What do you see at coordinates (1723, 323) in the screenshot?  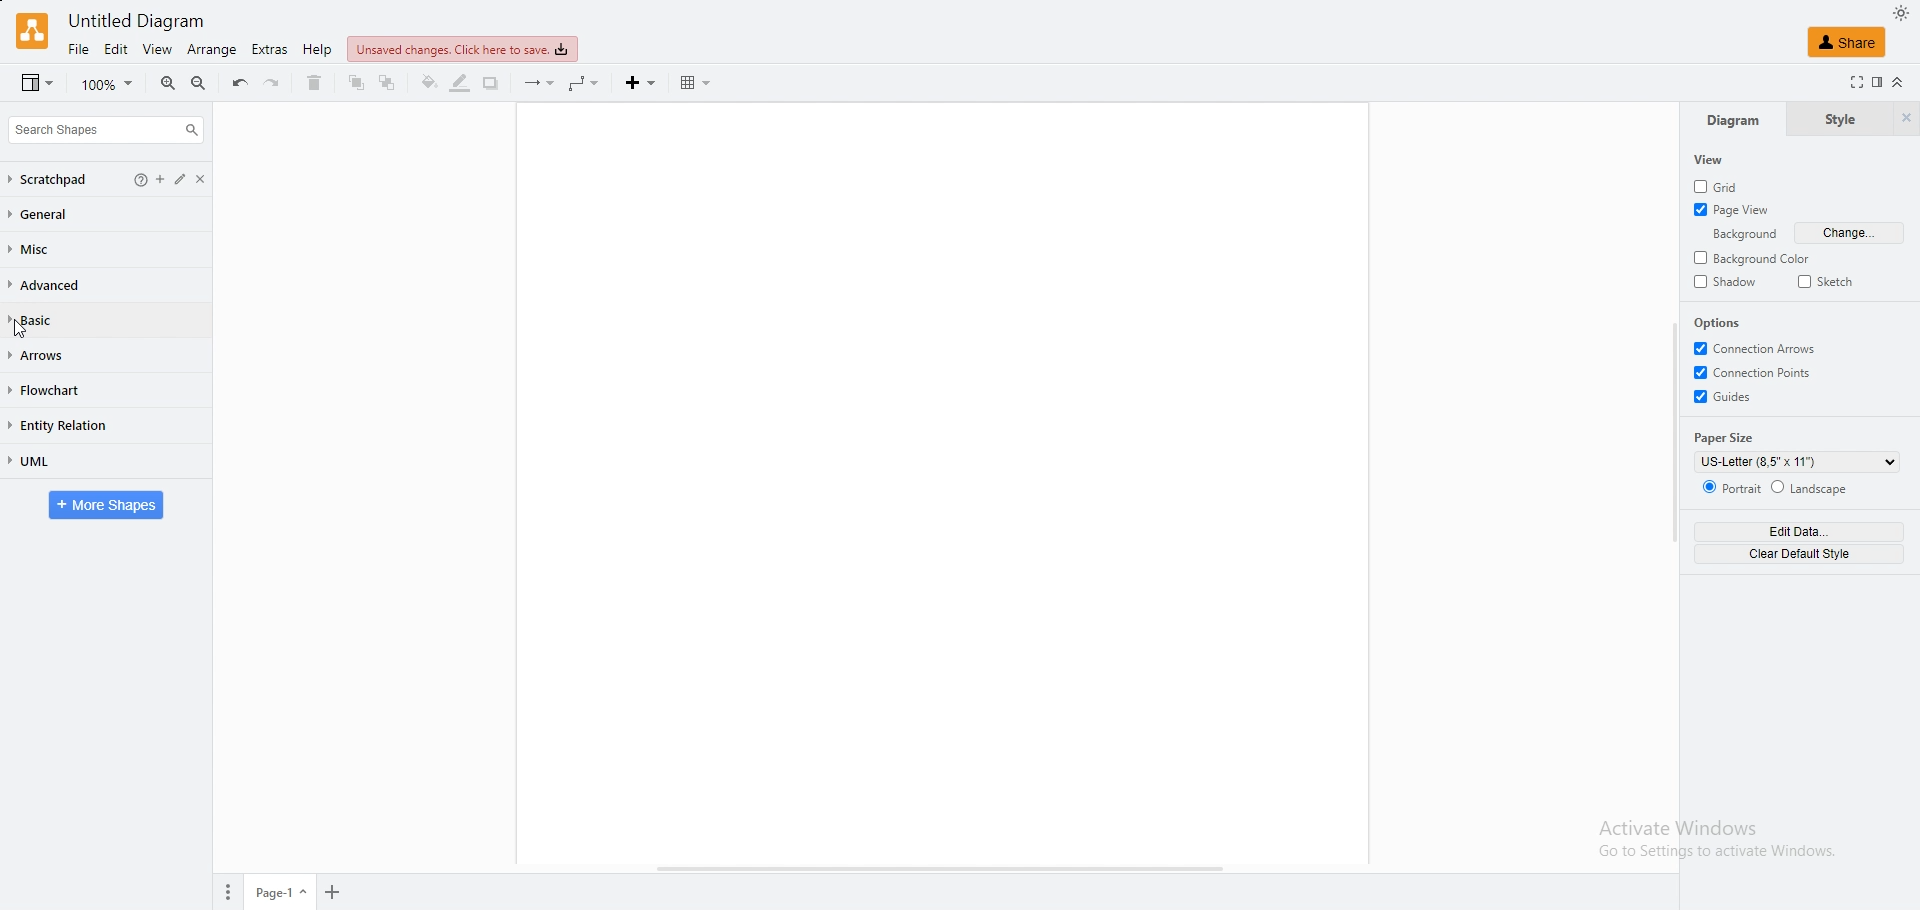 I see `options` at bounding box center [1723, 323].